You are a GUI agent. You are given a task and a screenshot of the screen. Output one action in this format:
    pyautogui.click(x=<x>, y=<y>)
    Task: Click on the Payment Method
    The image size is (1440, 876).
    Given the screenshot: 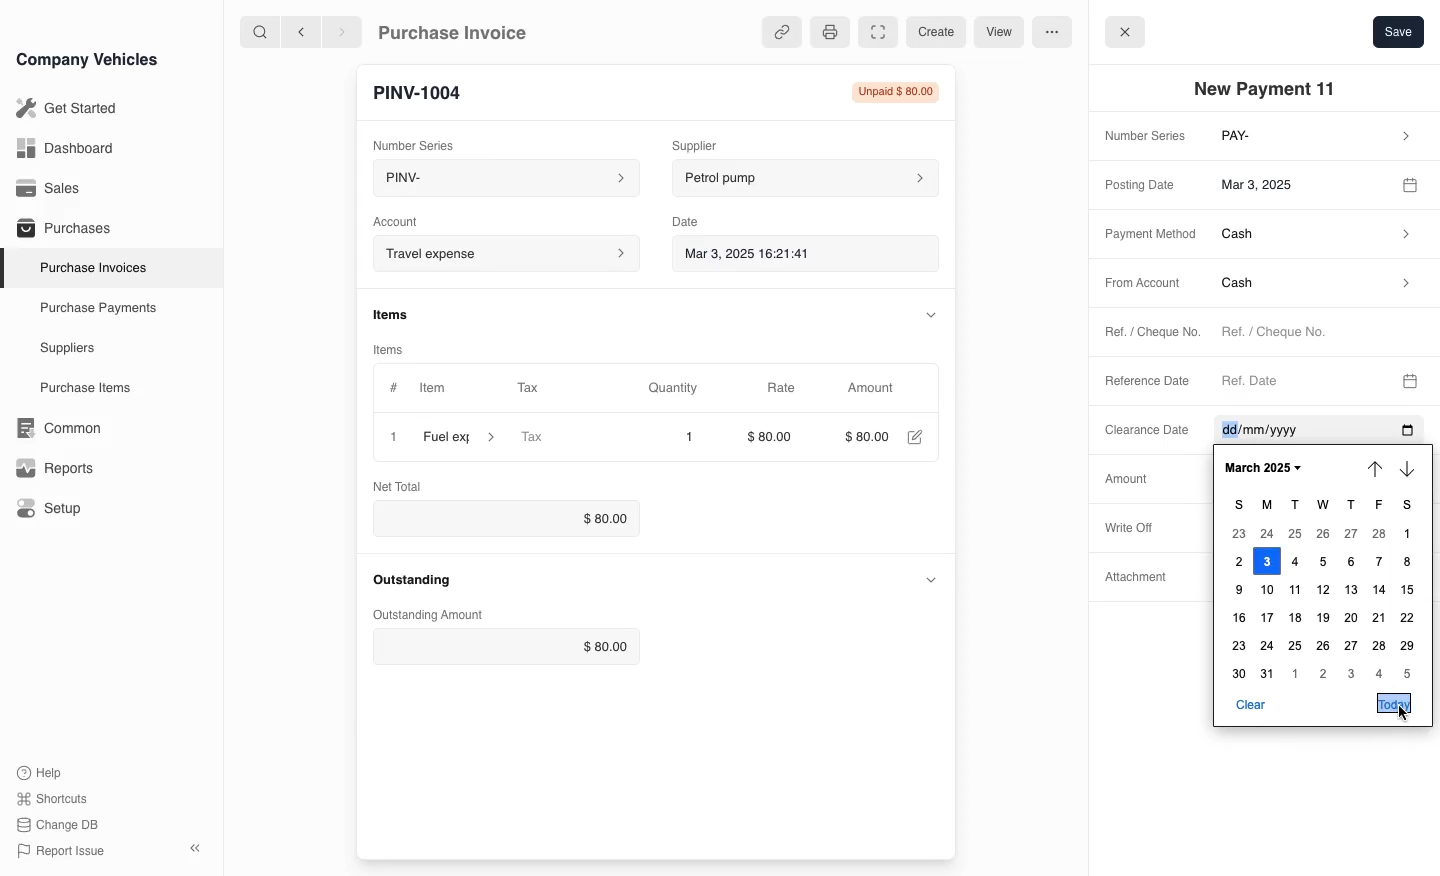 What is the action you would take?
    pyautogui.click(x=1144, y=235)
    